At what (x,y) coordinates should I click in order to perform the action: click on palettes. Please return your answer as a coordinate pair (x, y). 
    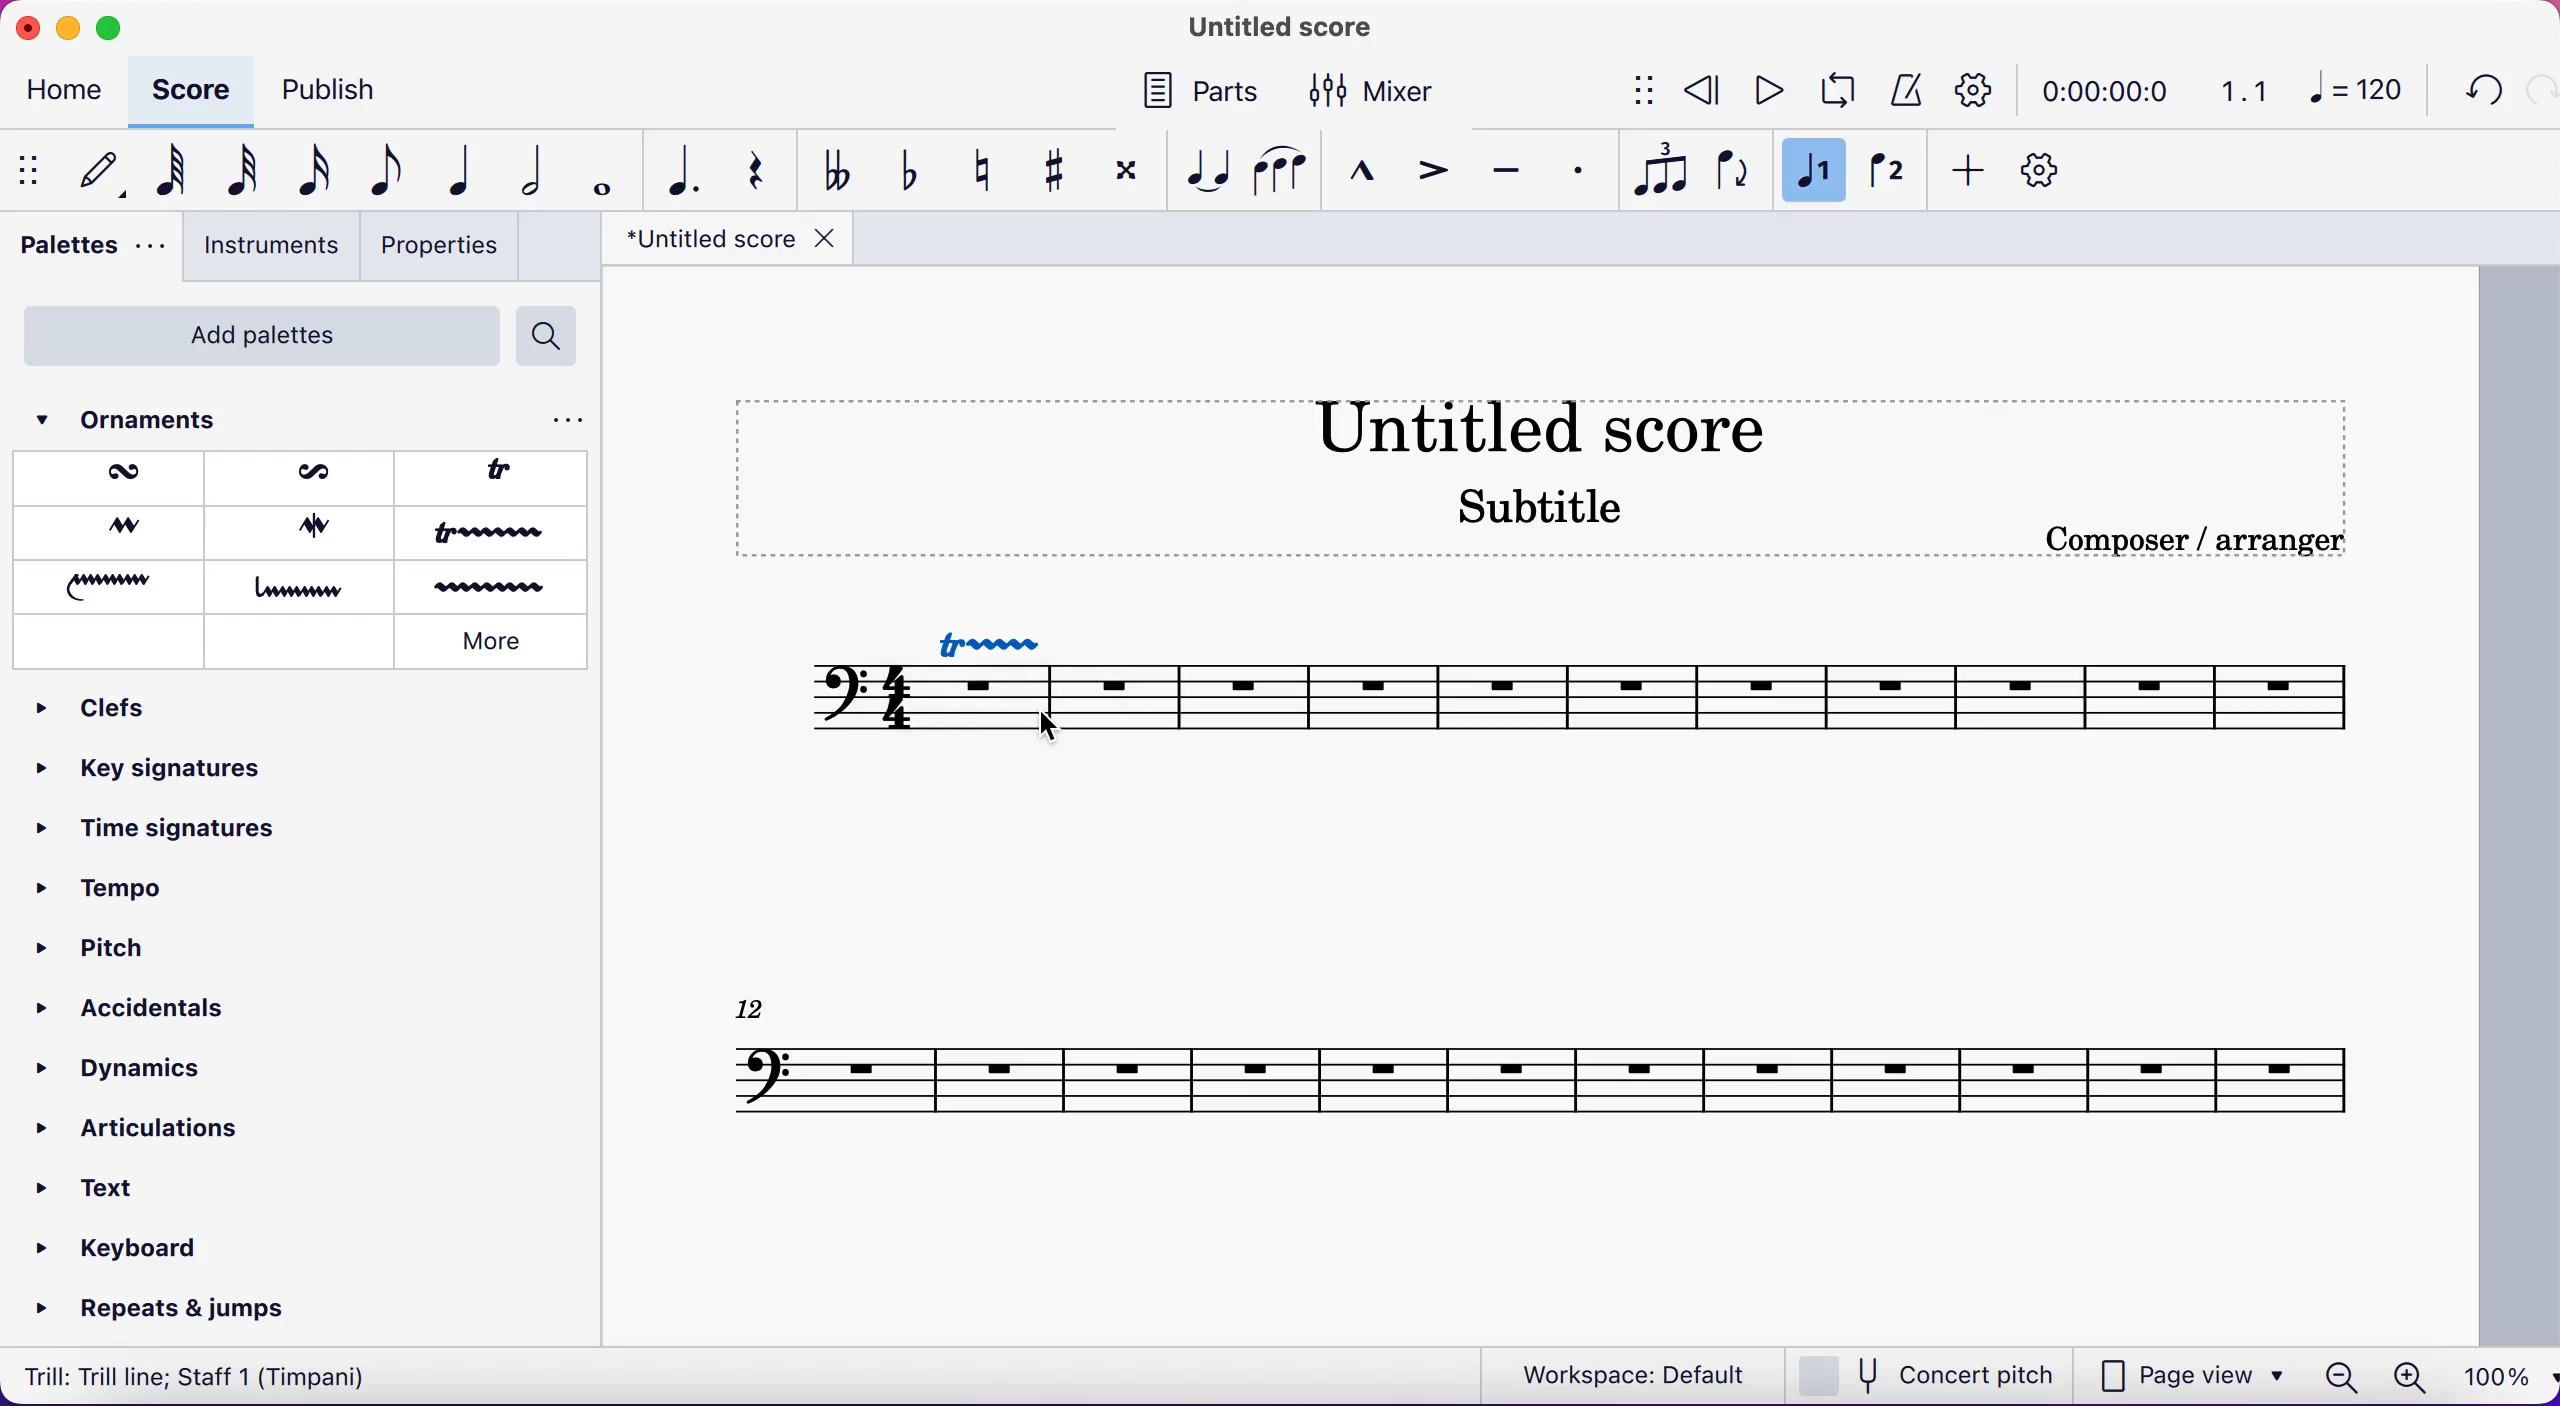
    Looking at the image, I should click on (85, 251).